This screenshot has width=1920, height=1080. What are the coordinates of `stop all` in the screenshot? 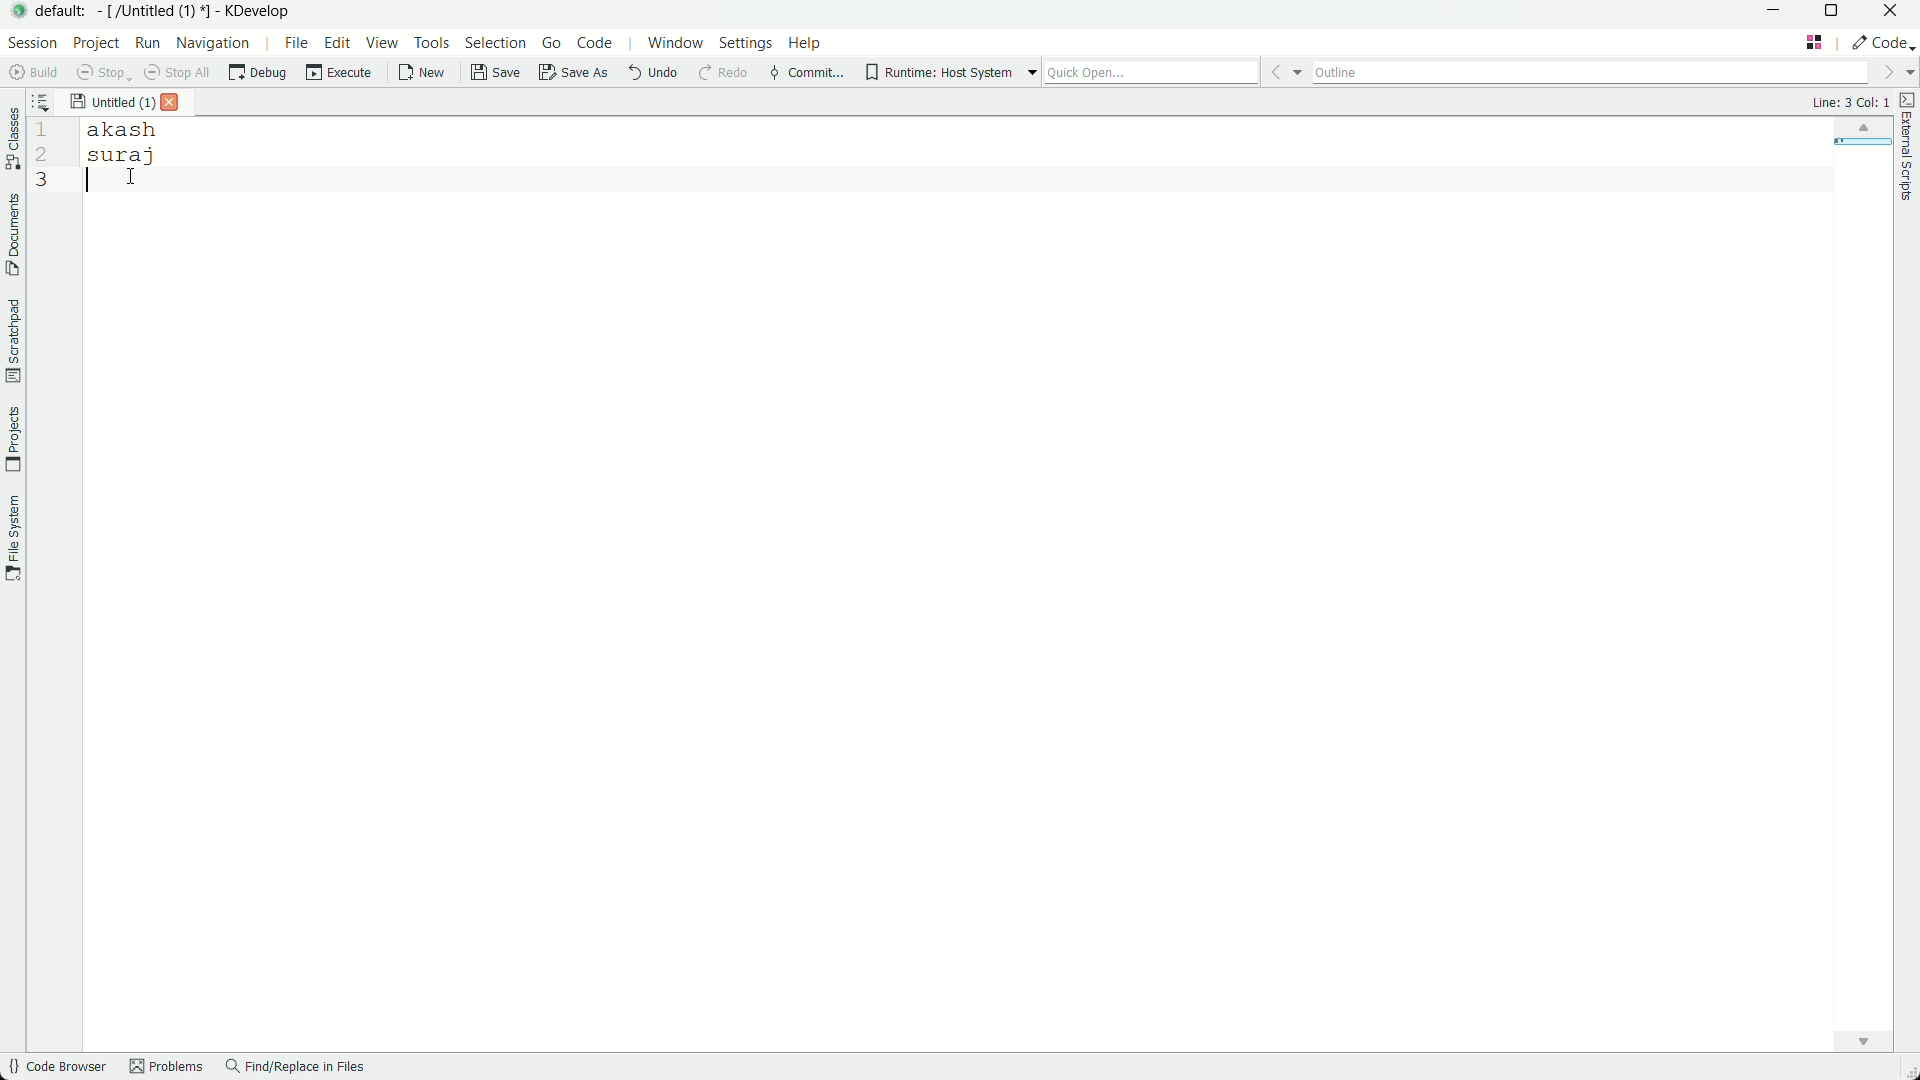 It's located at (175, 72).